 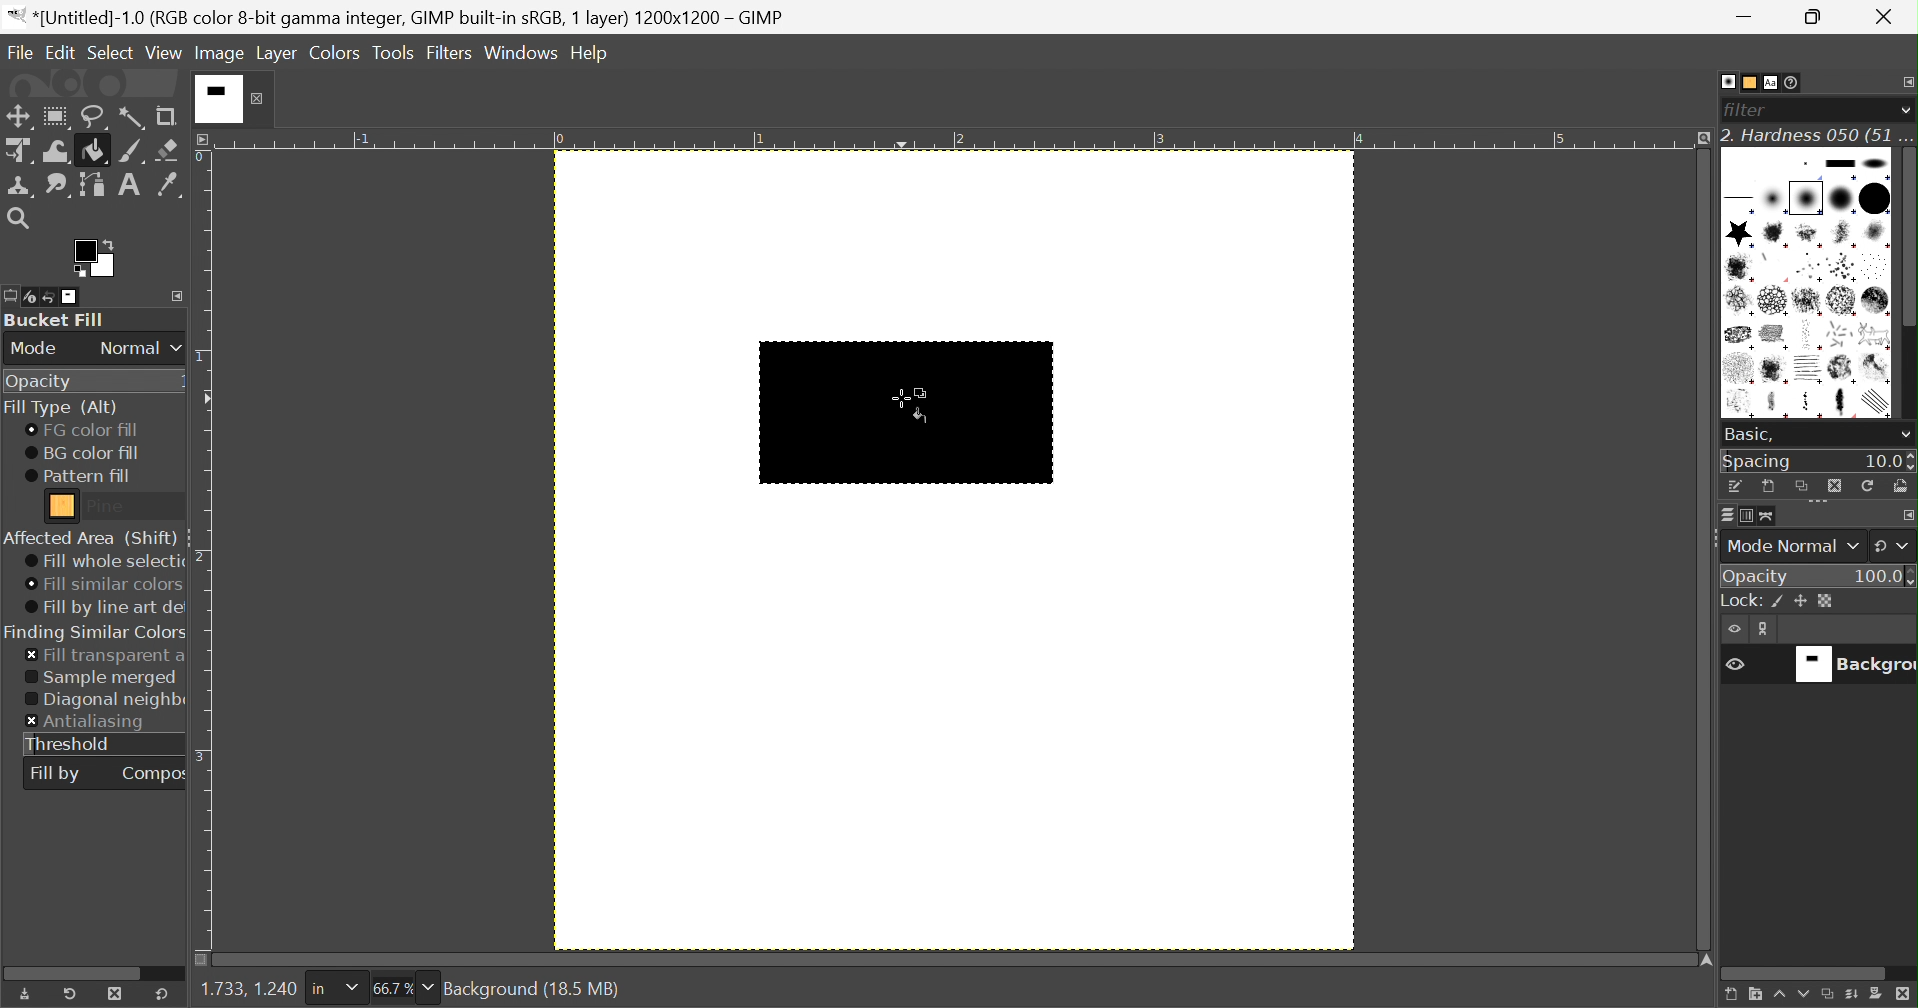 What do you see at coordinates (95, 152) in the screenshot?
I see `Bucket Fill Tool` at bounding box center [95, 152].